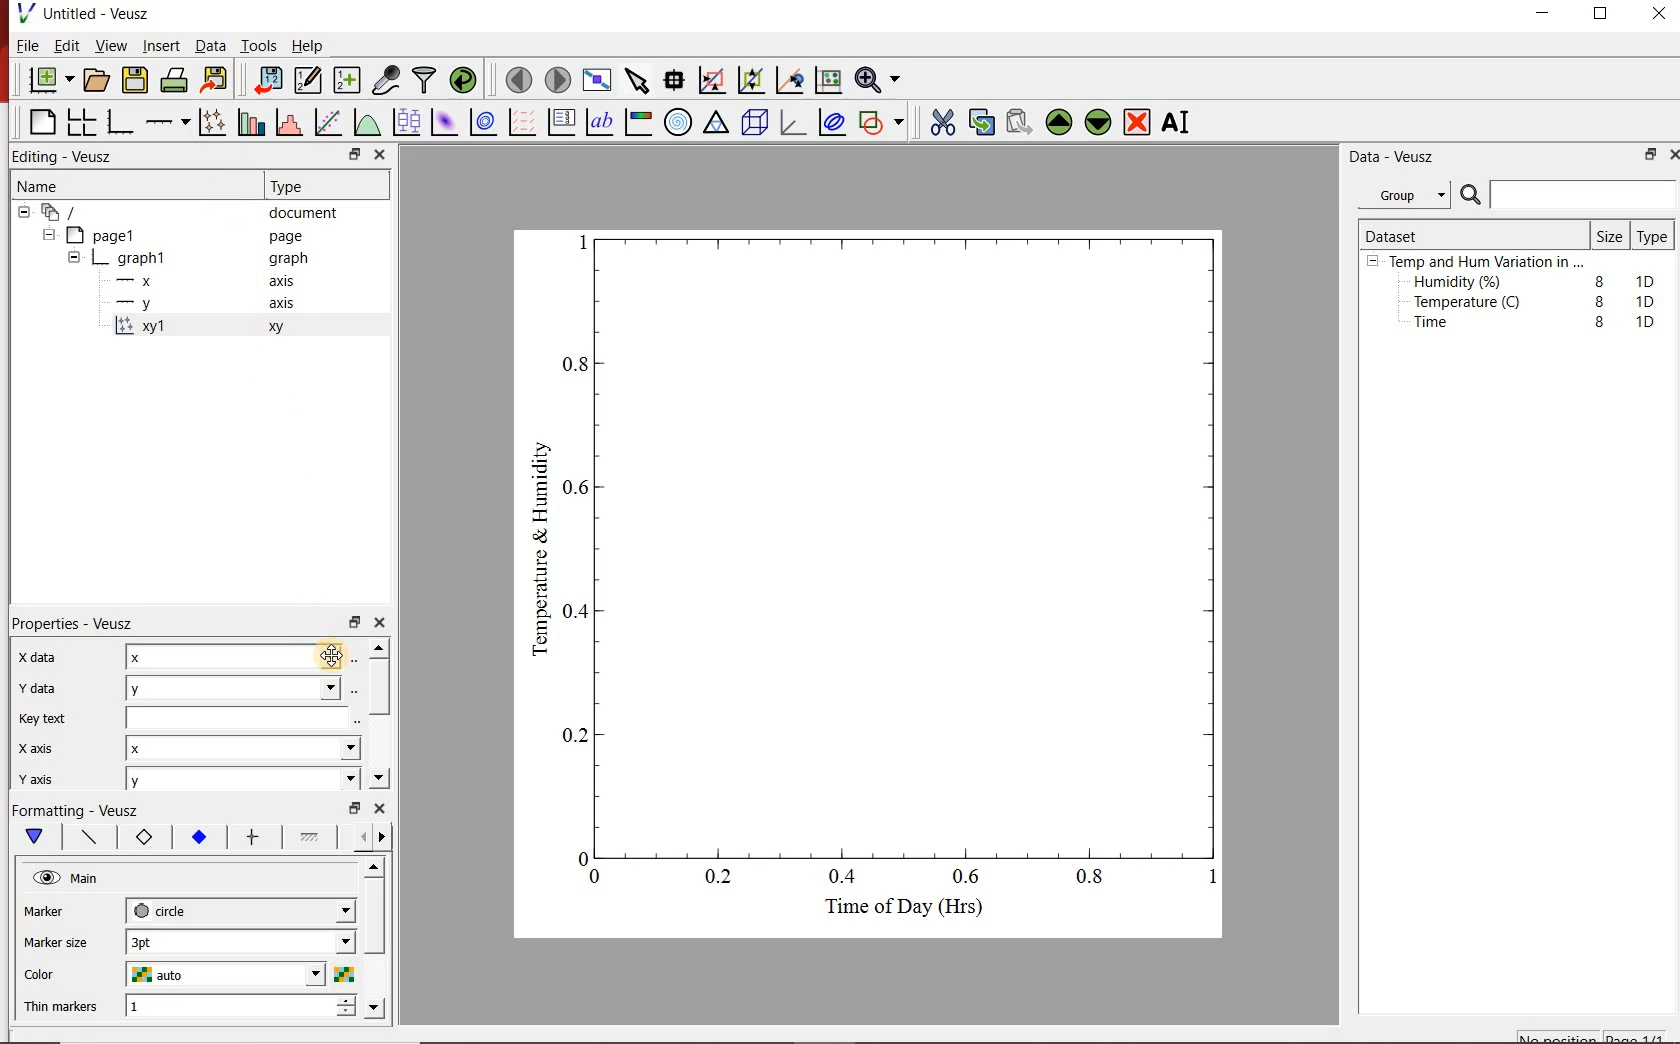  I want to click on select items from the graph or scroll, so click(638, 83).